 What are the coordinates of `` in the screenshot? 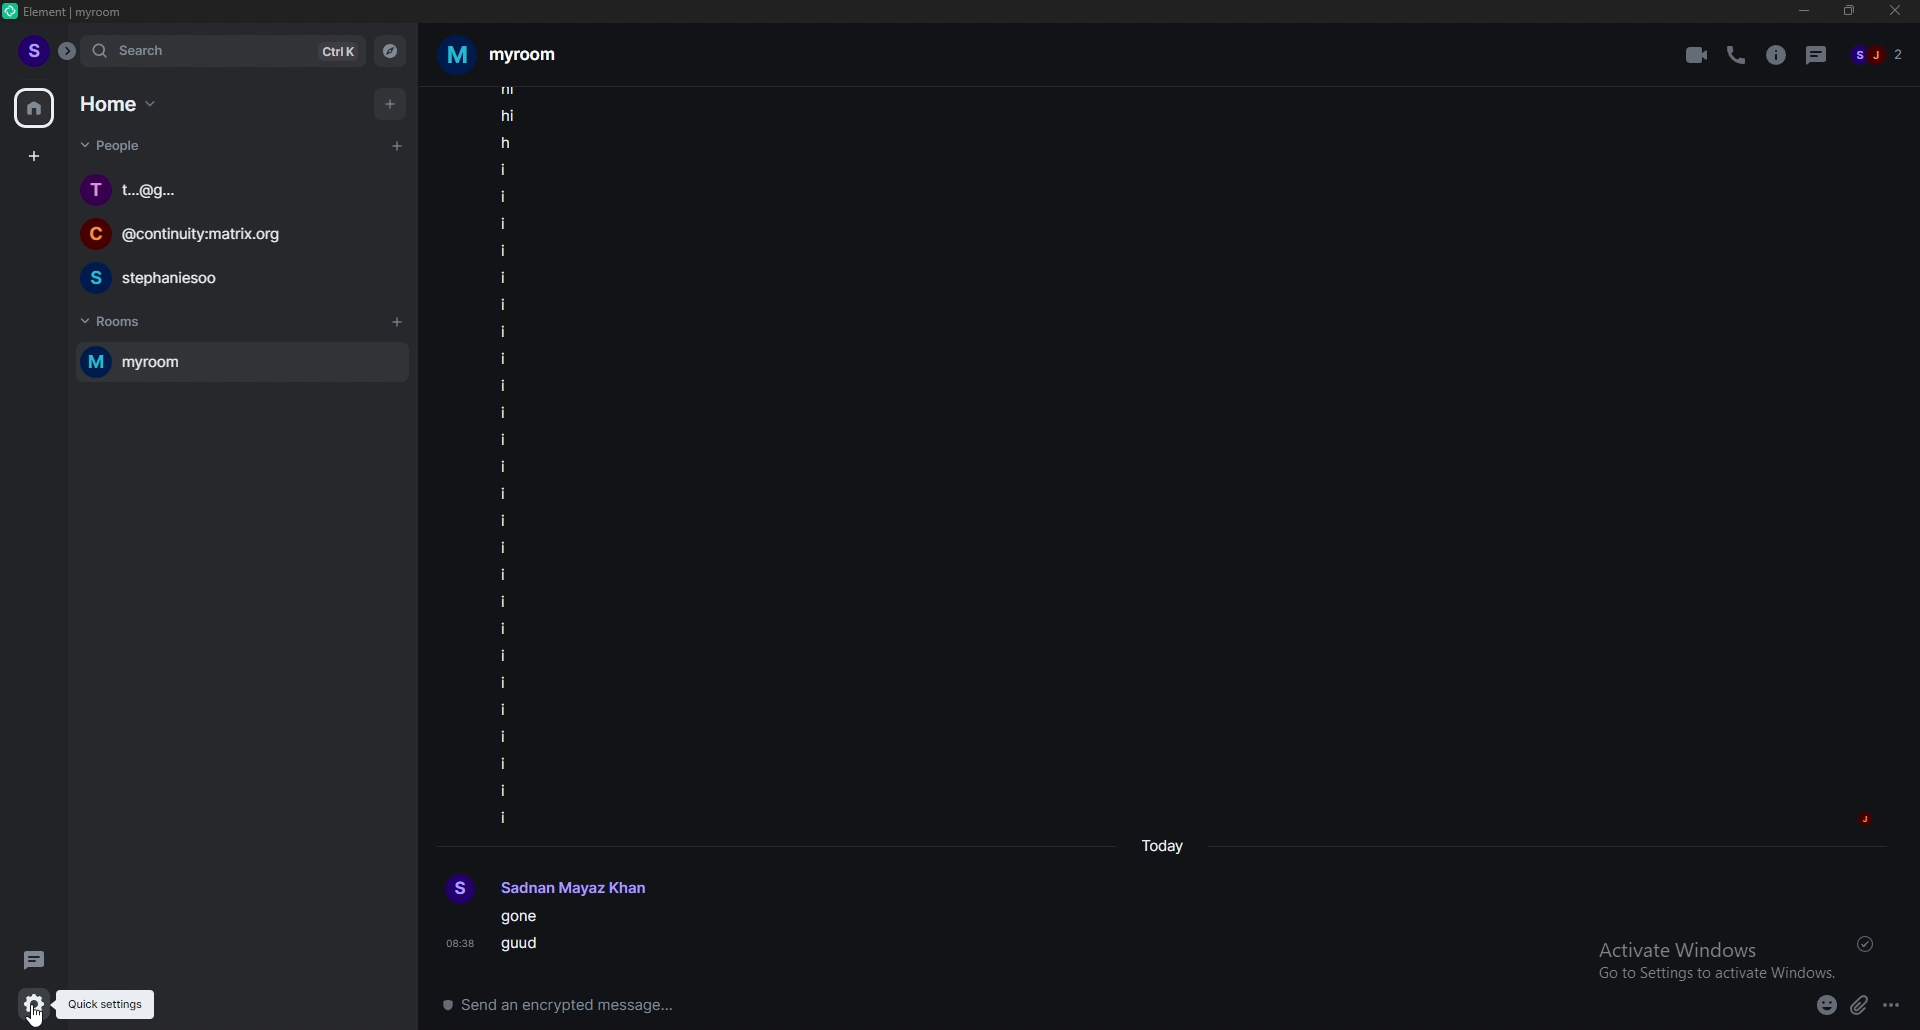 It's located at (29, 1004).